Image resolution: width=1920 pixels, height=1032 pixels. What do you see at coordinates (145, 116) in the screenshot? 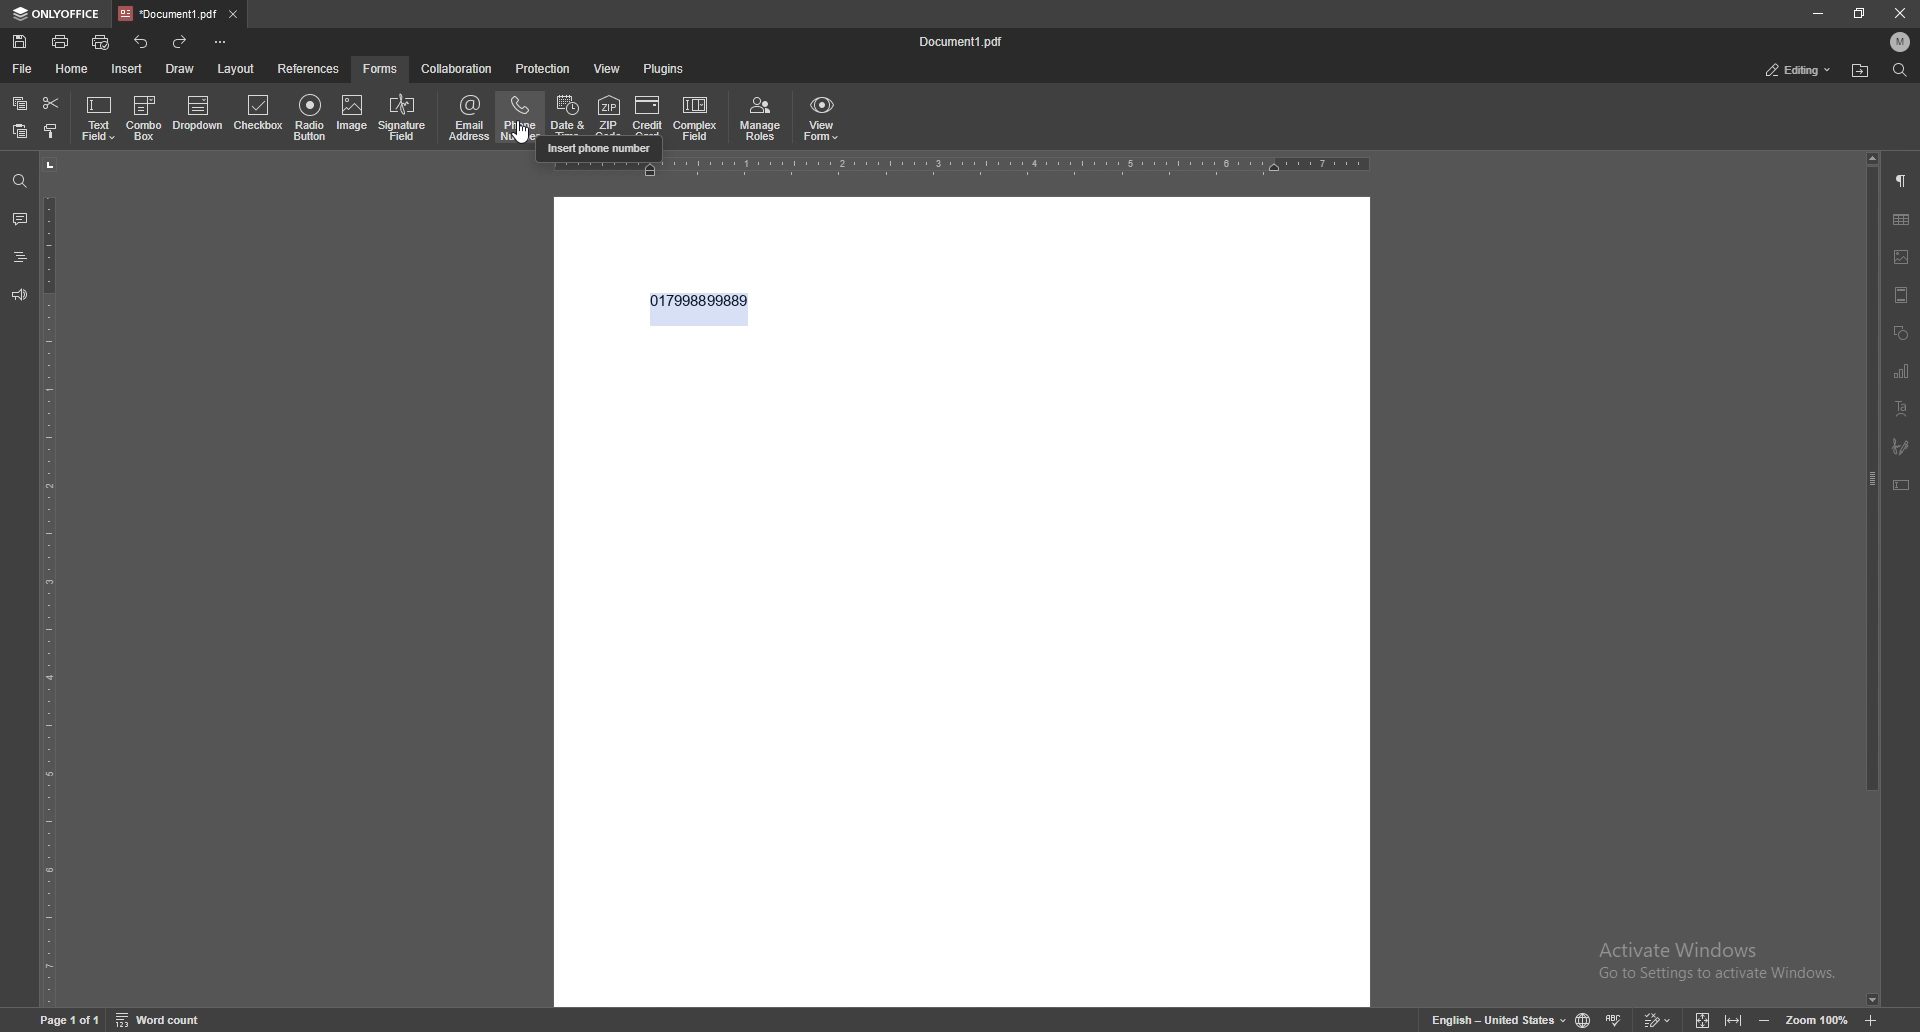
I see `combo box` at bounding box center [145, 116].